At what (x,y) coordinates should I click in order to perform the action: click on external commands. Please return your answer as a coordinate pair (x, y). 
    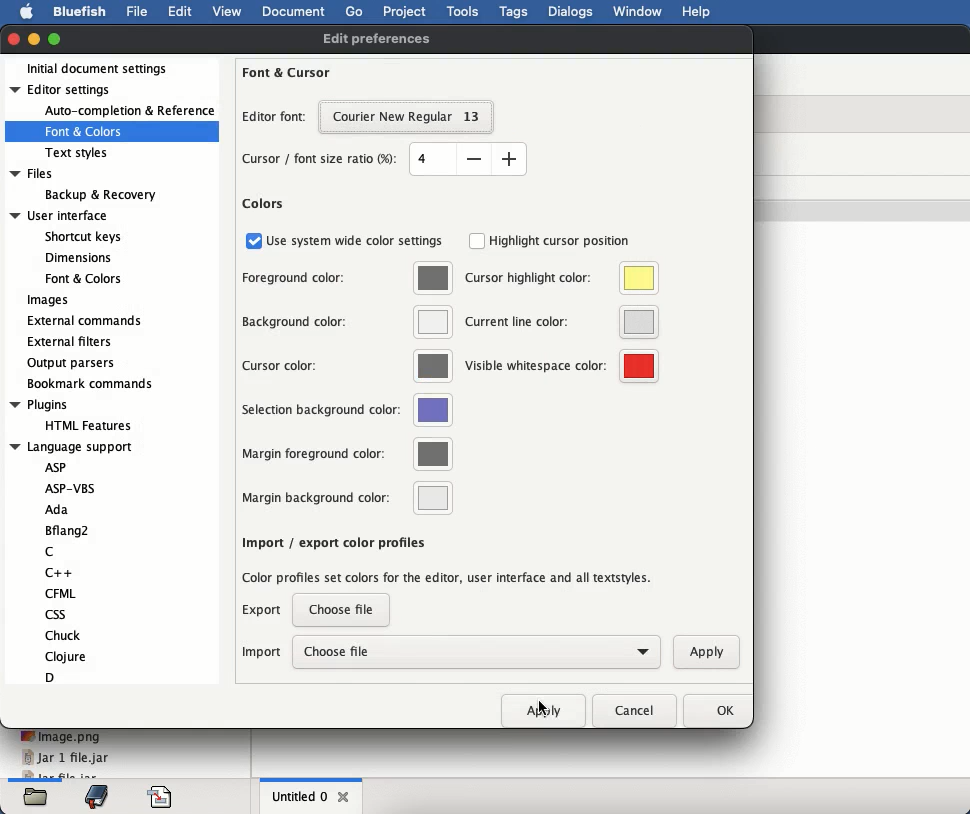
    Looking at the image, I should click on (84, 321).